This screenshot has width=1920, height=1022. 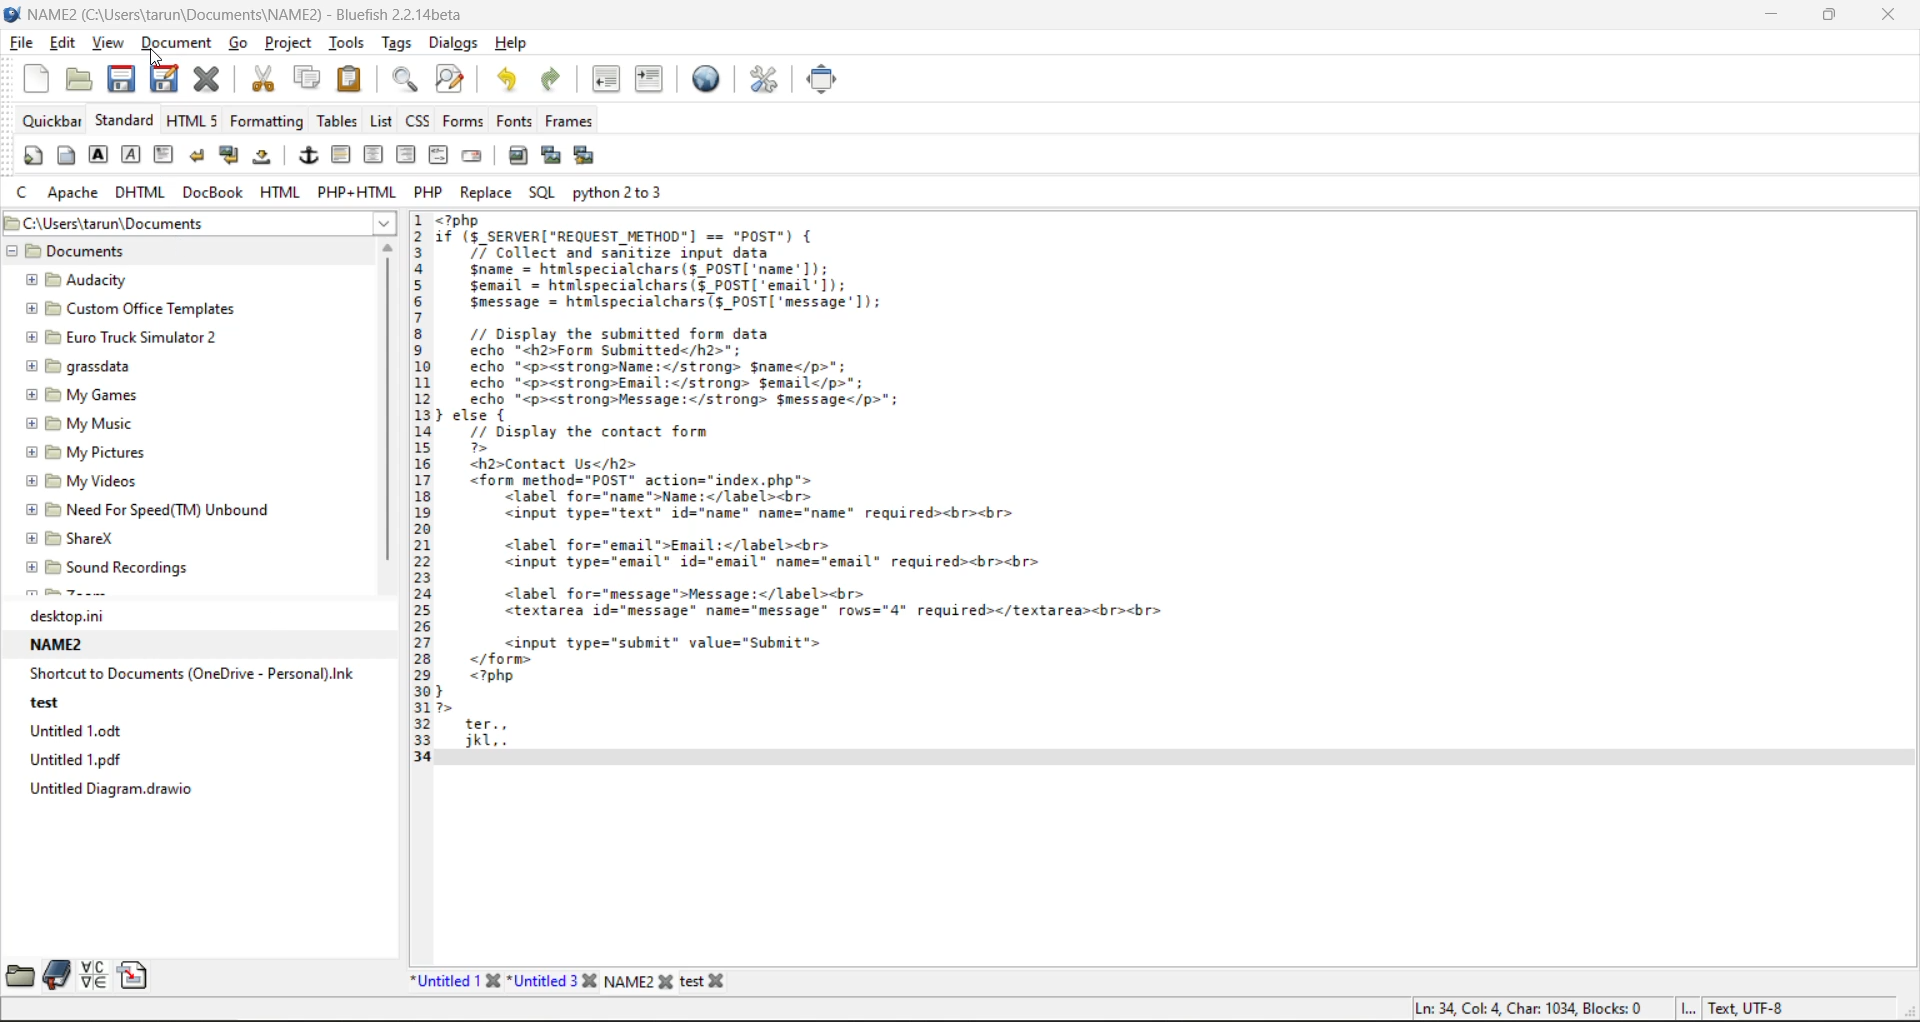 What do you see at coordinates (605, 79) in the screenshot?
I see `unindent` at bounding box center [605, 79].